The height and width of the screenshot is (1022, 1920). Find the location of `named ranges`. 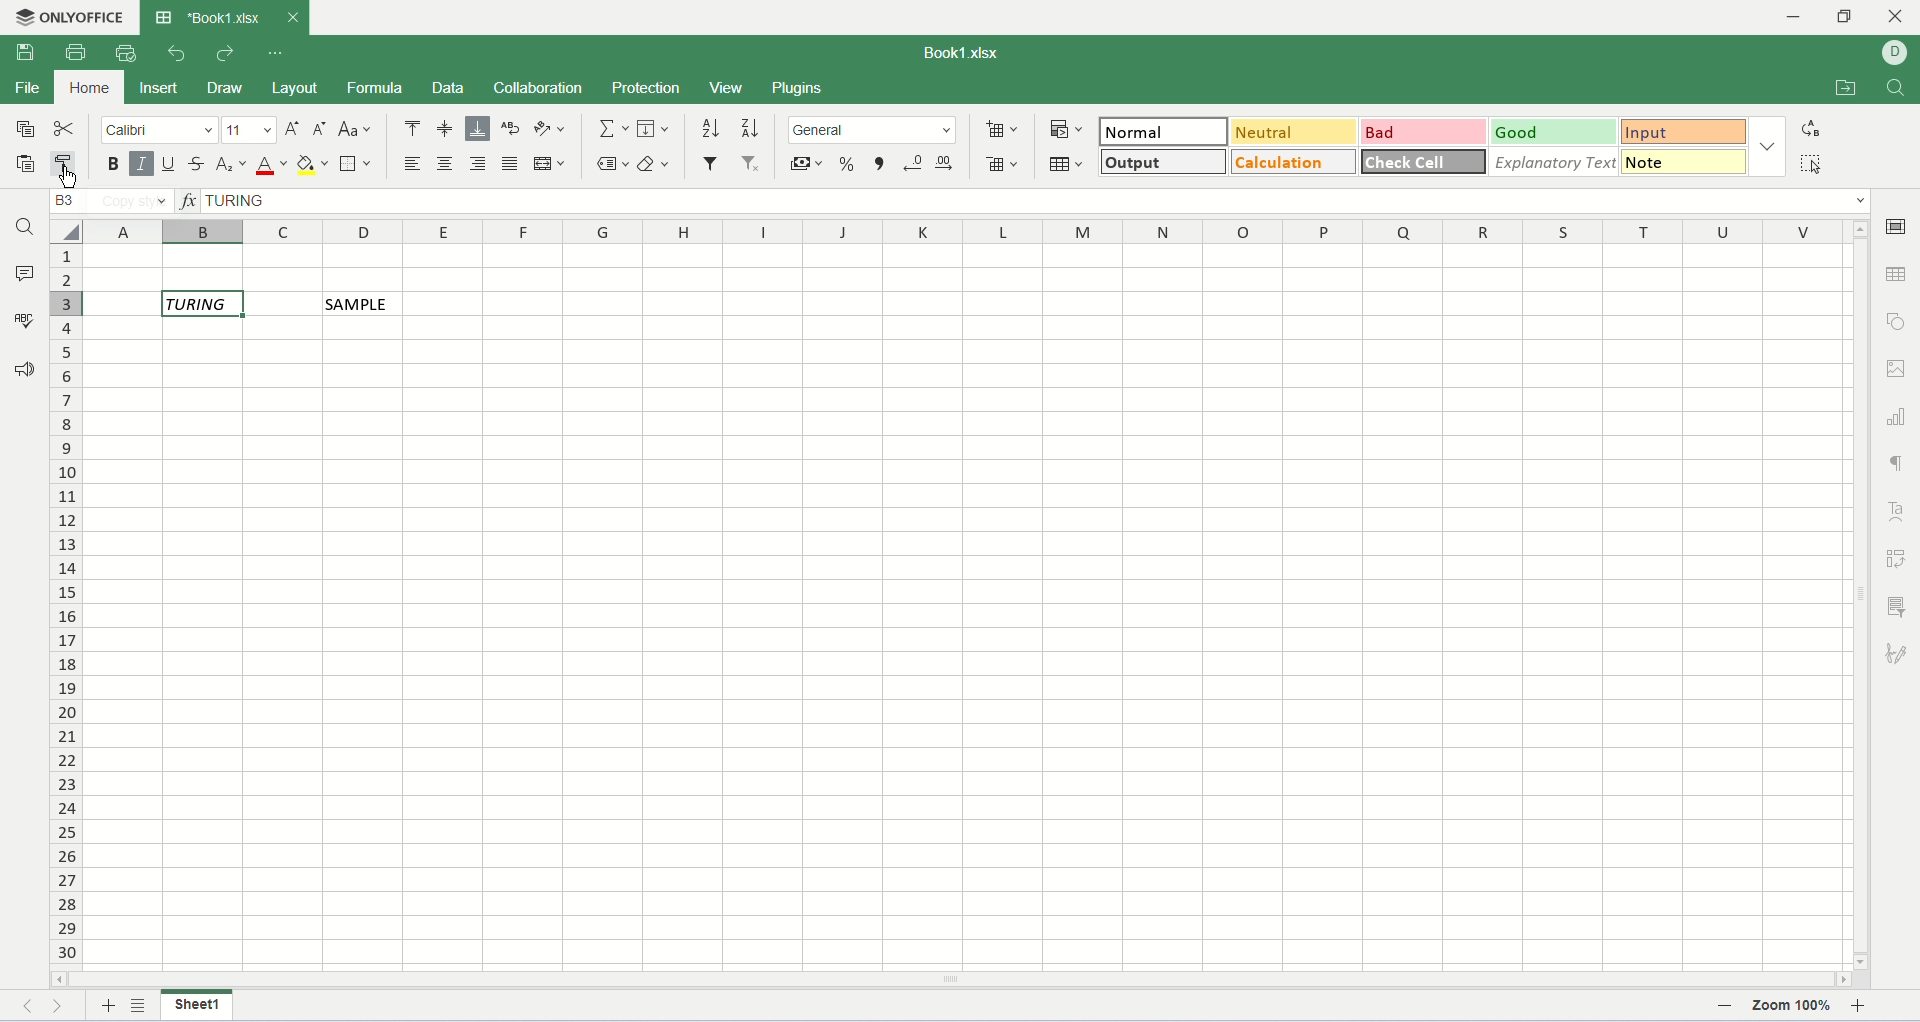

named ranges is located at coordinates (615, 164).